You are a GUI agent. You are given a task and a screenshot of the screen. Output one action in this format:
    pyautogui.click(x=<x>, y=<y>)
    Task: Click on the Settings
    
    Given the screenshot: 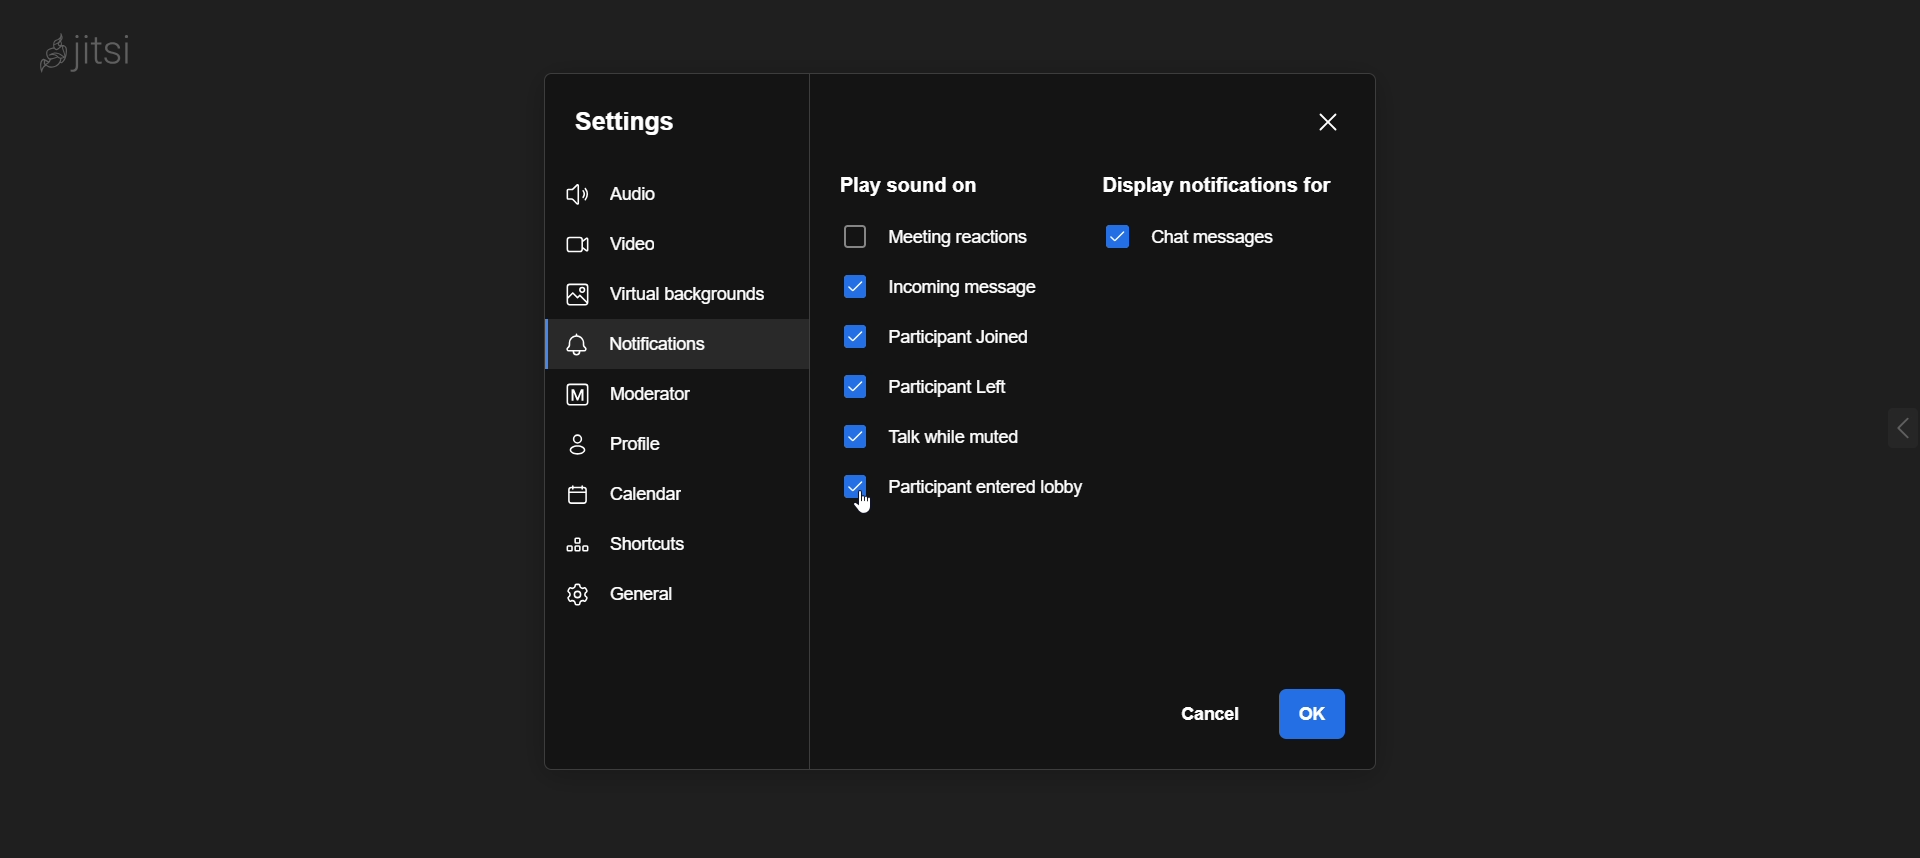 What is the action you would take?
    pyautogui.click(x=660, y=126)
    